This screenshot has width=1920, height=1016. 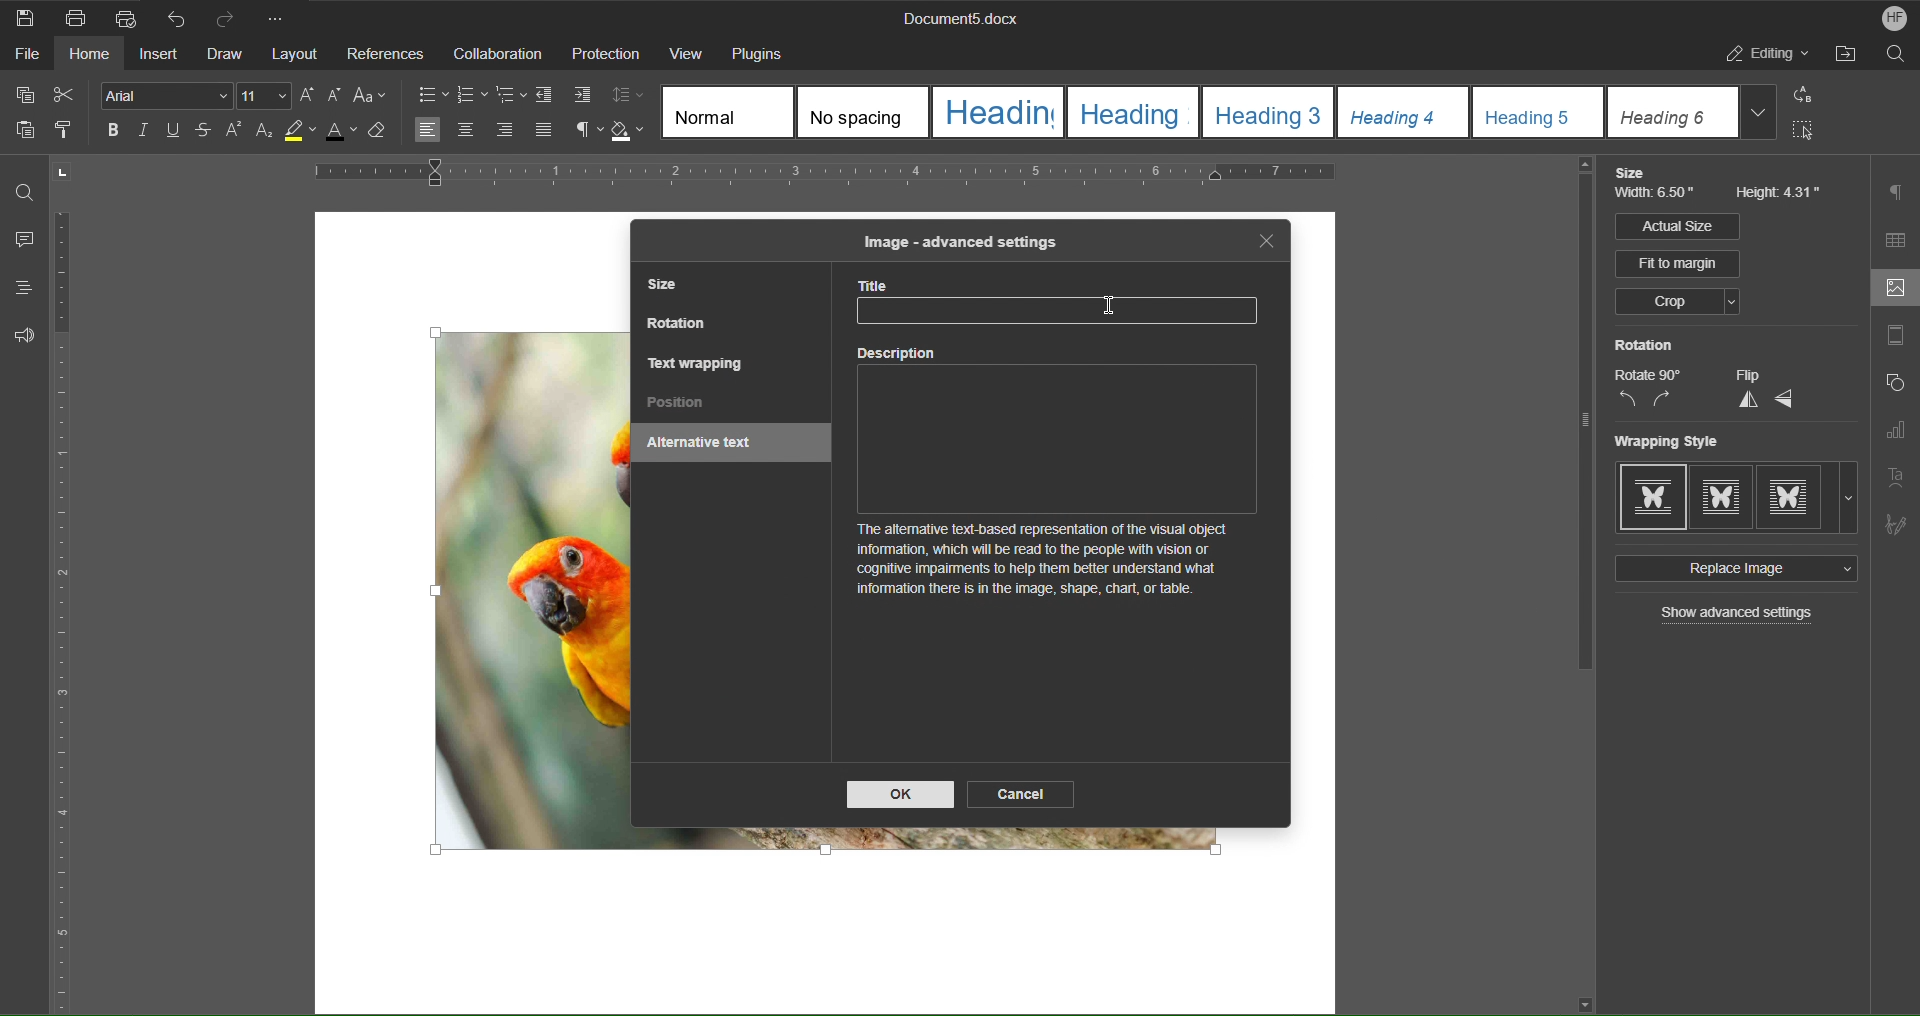 I want to click on Copy, so click(x=23, y=95).